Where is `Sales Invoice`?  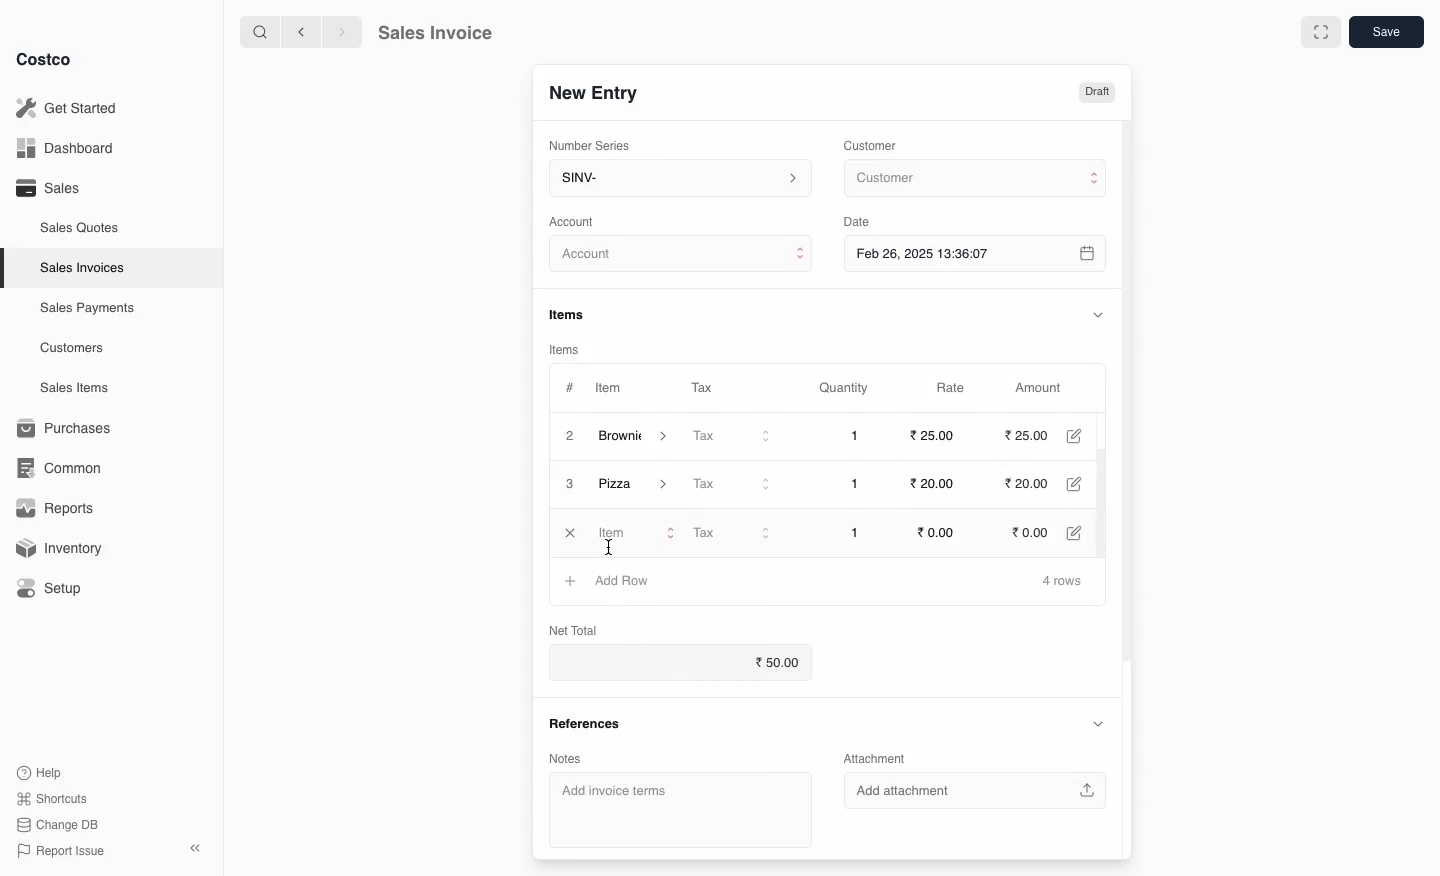 Sales Invoice is located at coordinates (435, 35).